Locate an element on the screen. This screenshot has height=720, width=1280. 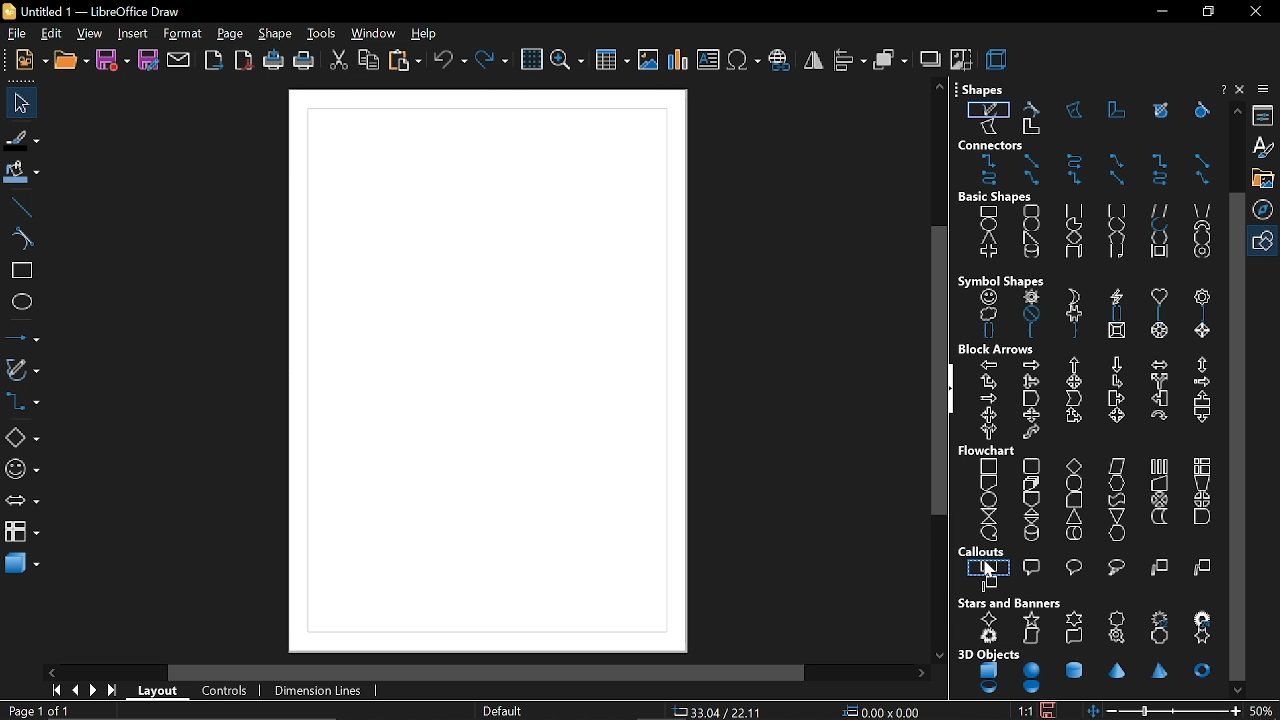
format is located at coordinates (180, 33).